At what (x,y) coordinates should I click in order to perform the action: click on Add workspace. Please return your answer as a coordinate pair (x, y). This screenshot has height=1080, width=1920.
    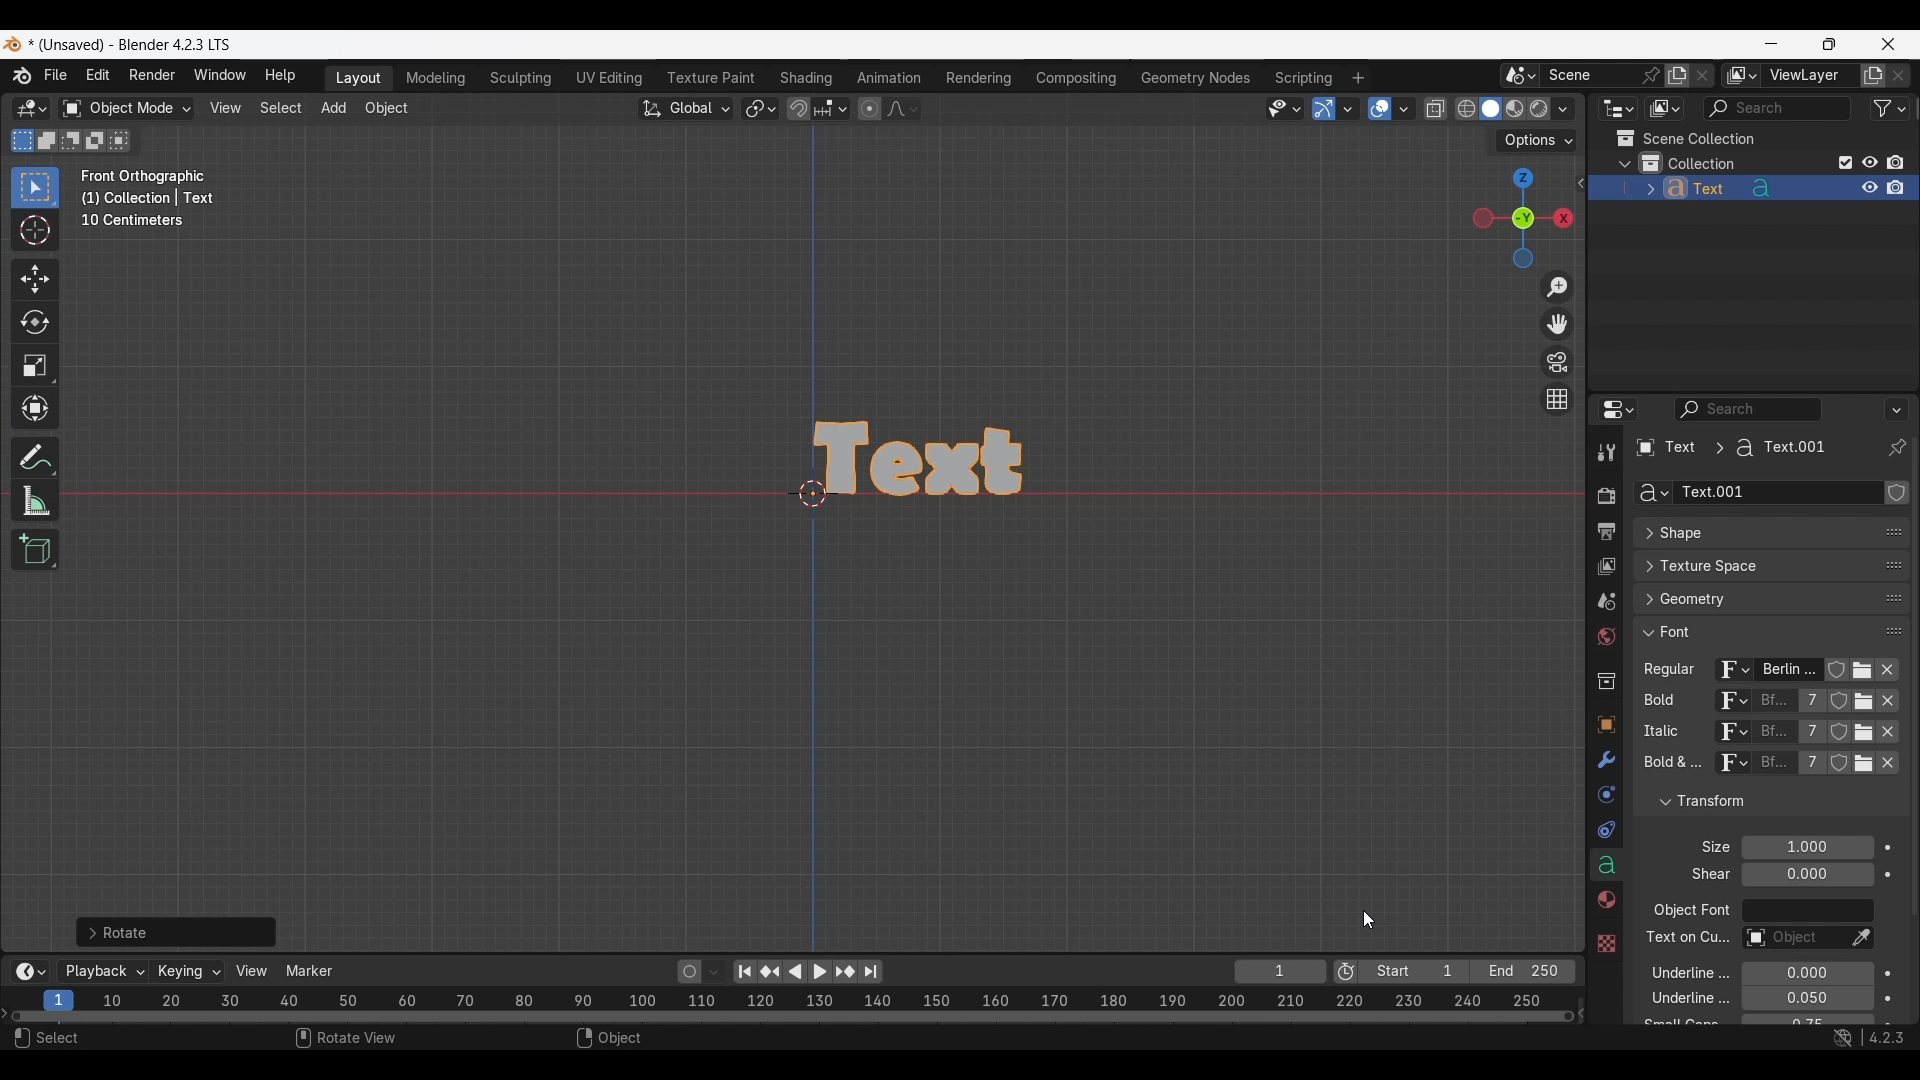
    Looking at the image, I should click on (1357, 78).